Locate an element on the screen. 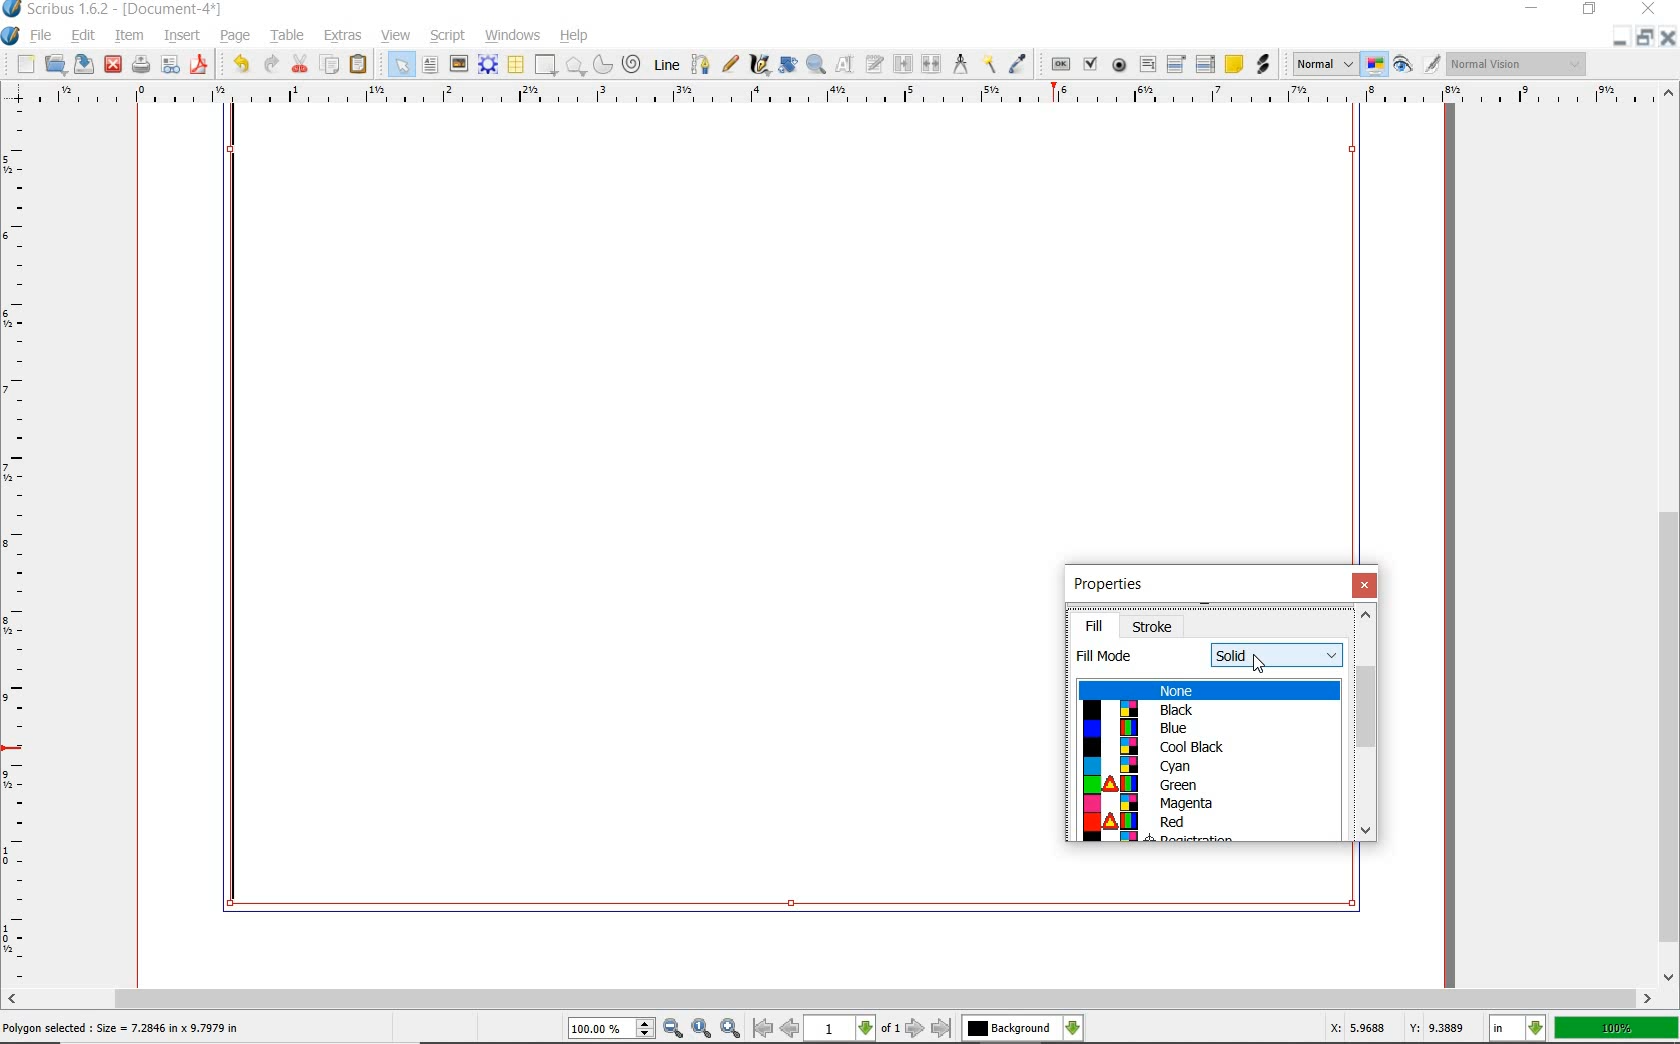  pdf check box is located at coordinates (1090, 63).